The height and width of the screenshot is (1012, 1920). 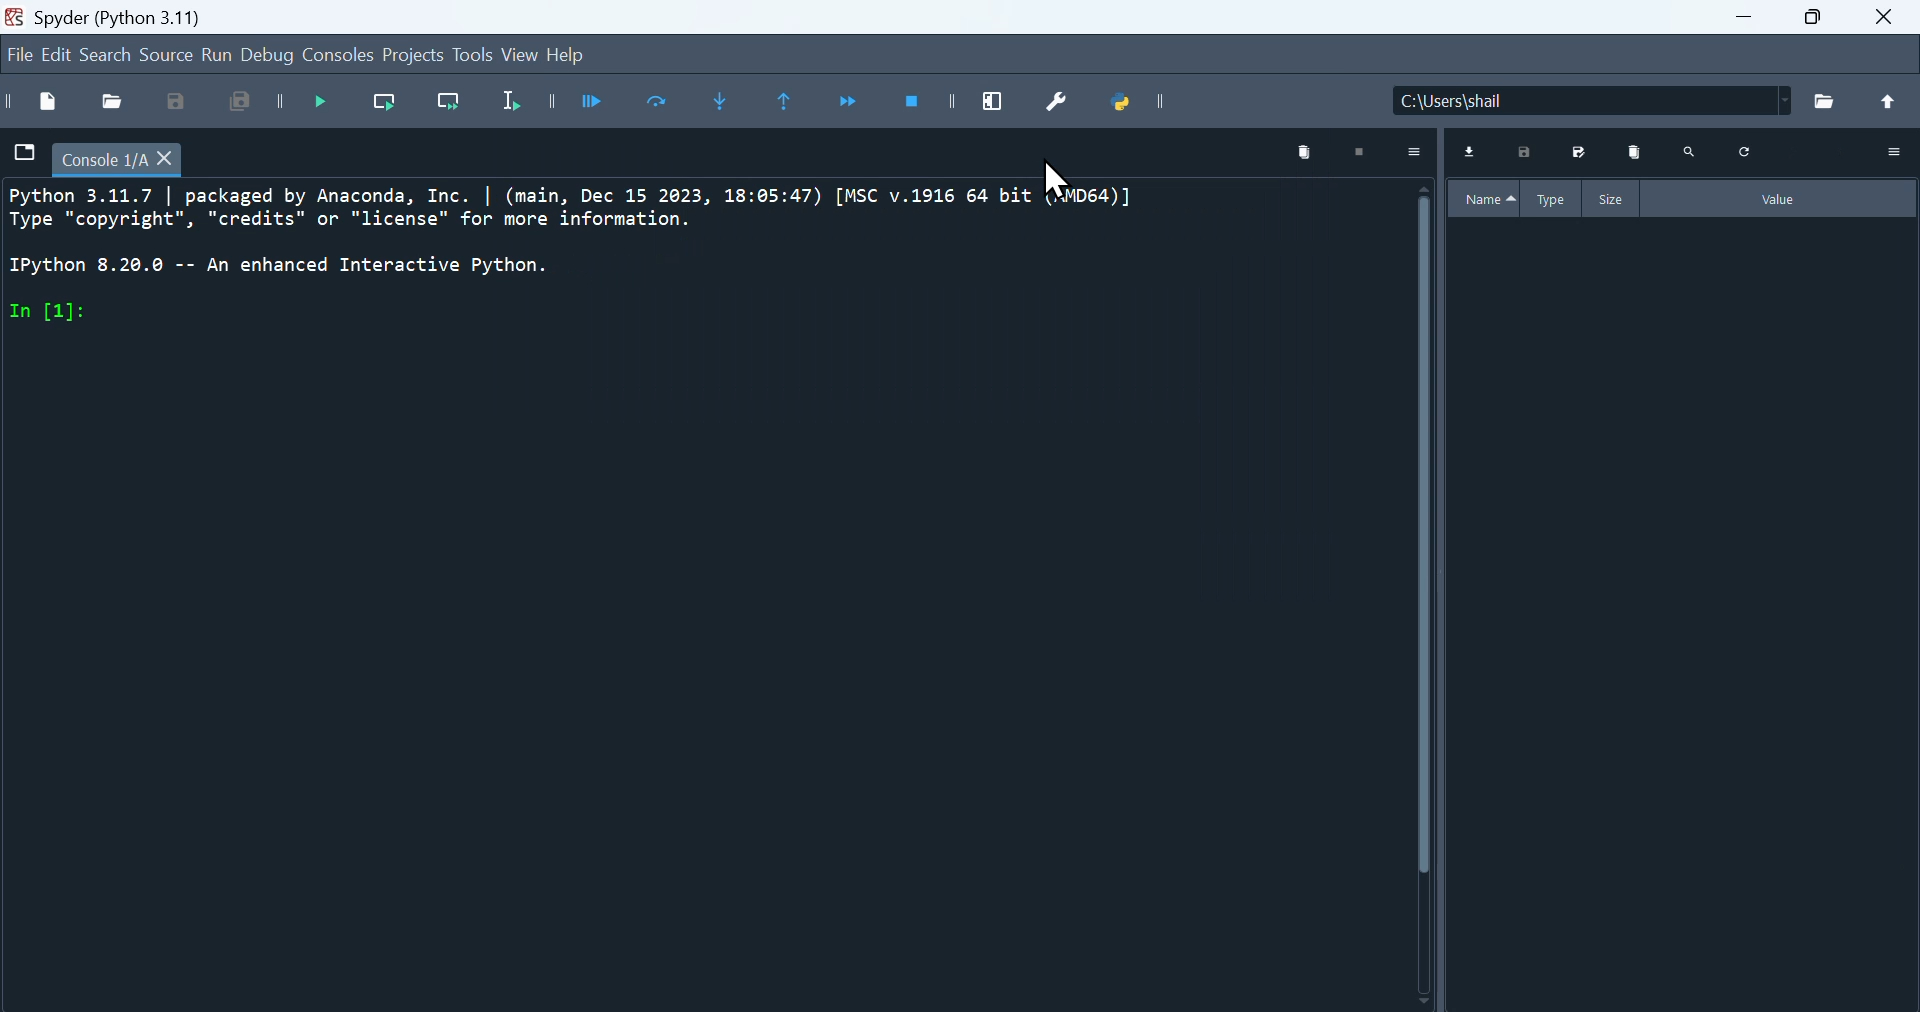 What do you see at coordinates (579, 57) in the screenshot?
I see `Help` at bounding box center [579, 57].